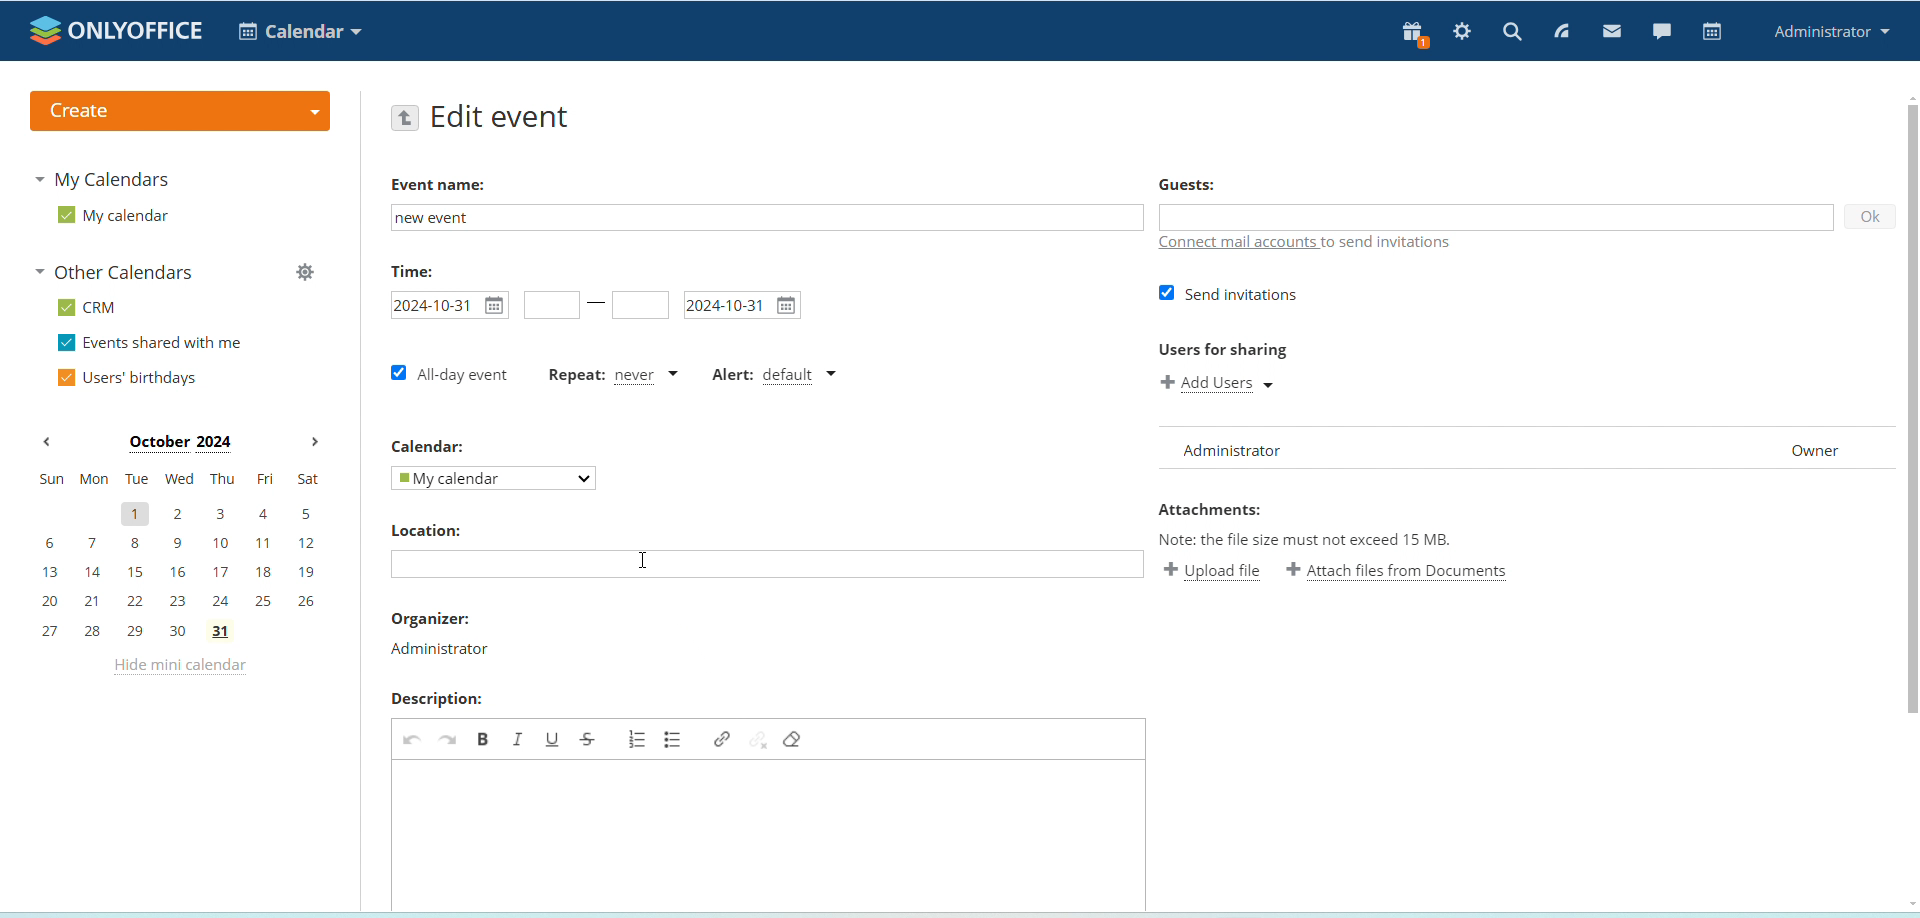 The height and width of the screenshot is (918, 1920). Describe the element at coordinates (1239, 244) in the screenshot. I see `connect mail accounts` at that location.